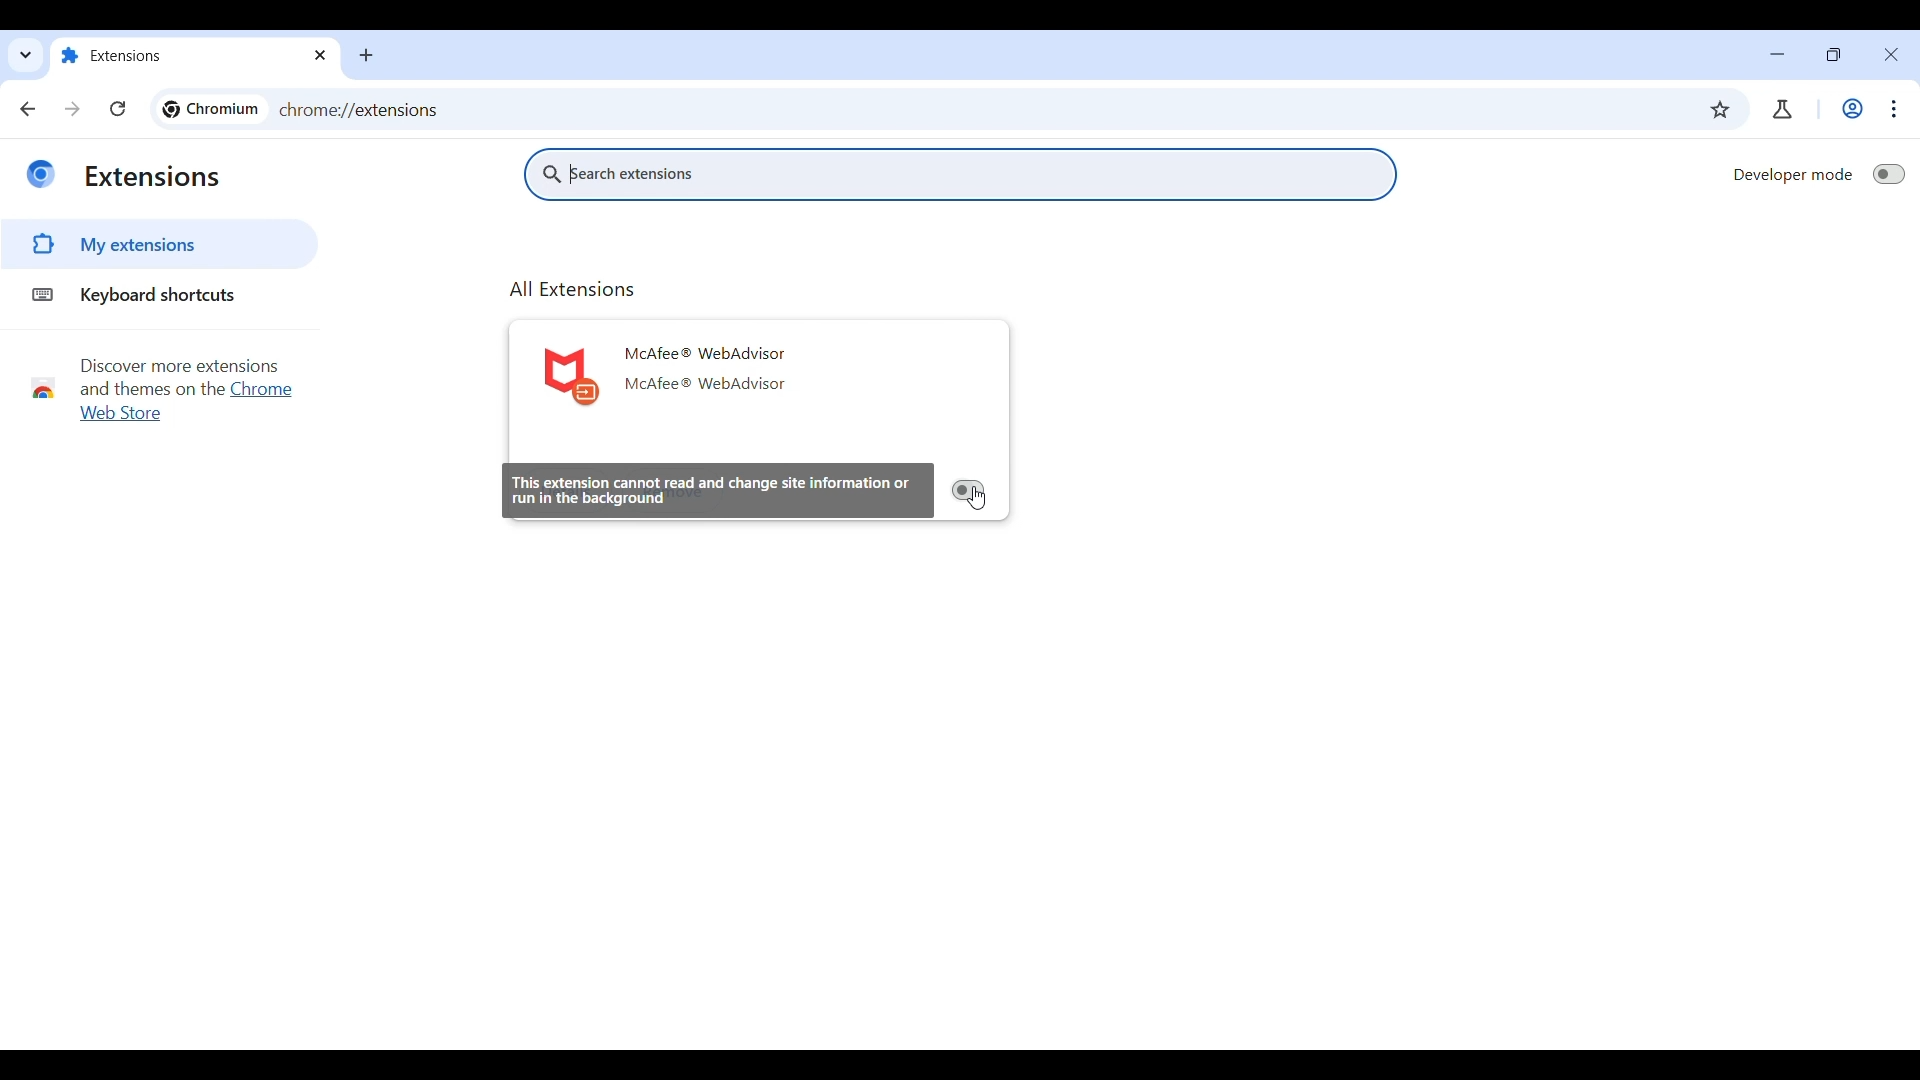  Describe the element at coordinates (1895, 109) in the screenshot. I see `Customize and control Chromium highlighted` at that location.